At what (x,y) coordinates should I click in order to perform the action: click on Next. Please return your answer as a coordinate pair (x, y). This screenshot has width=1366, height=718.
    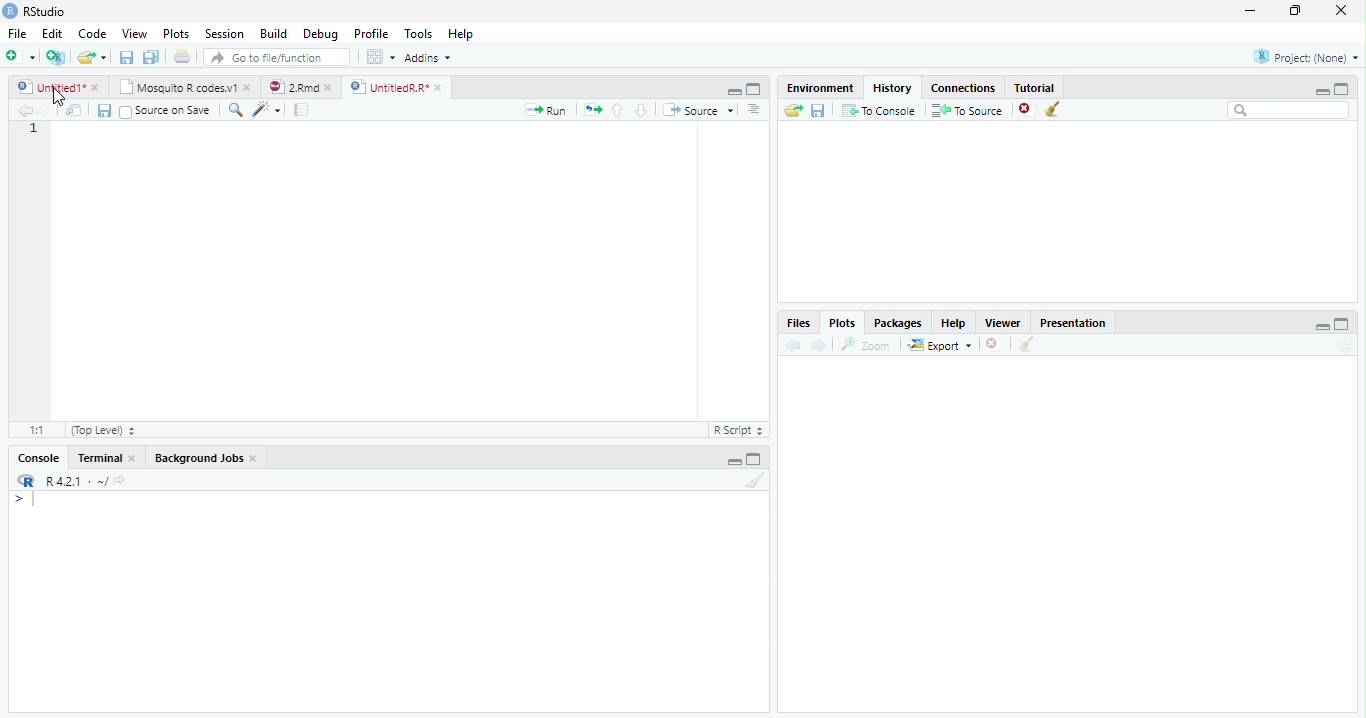
    Looking at the image, I should click on (819, 346).